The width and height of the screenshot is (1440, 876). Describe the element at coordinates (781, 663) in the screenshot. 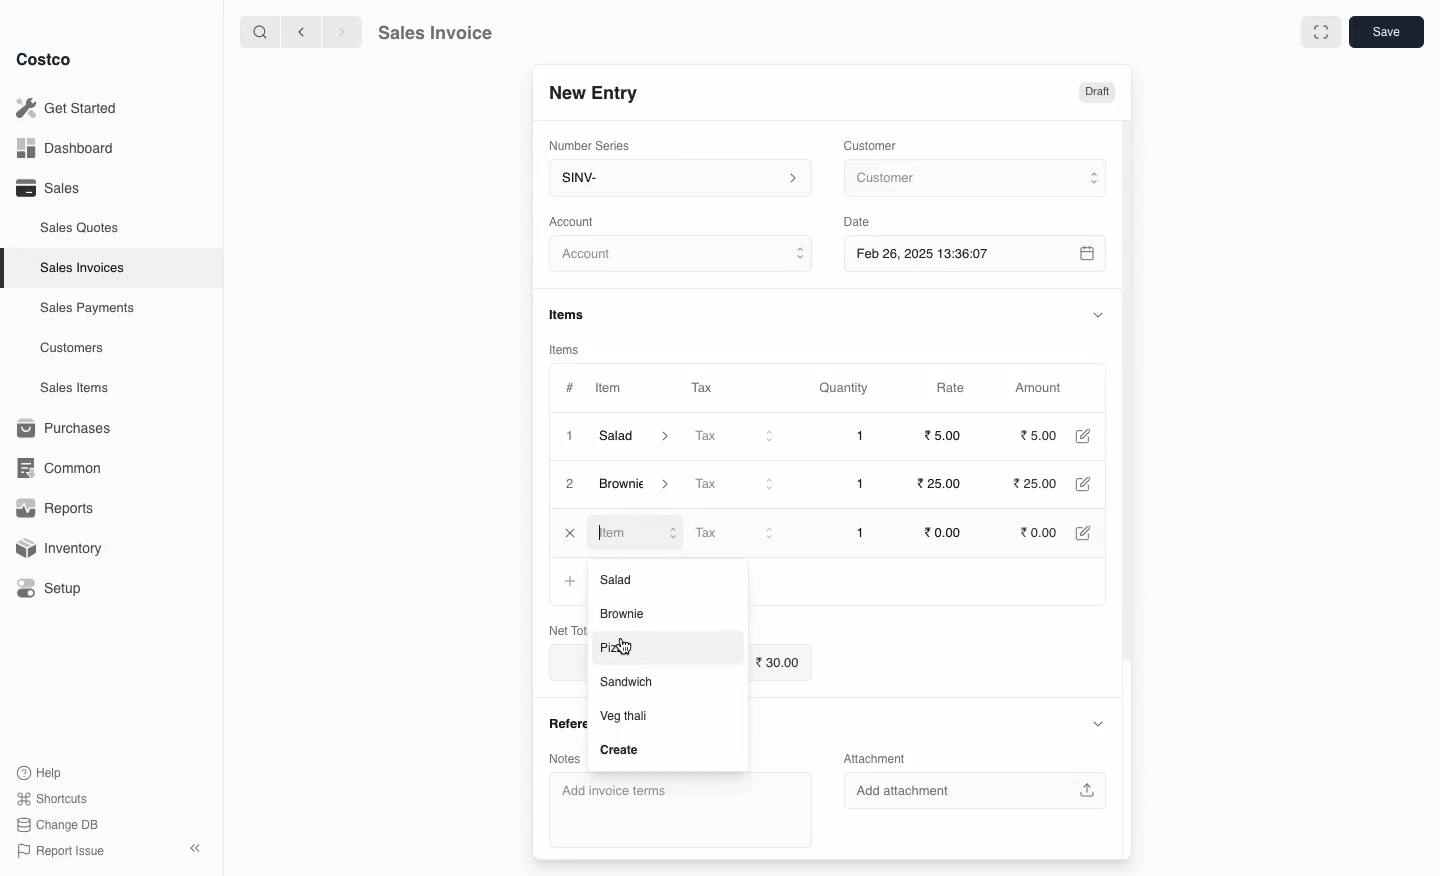

I see `30.00` at that location.